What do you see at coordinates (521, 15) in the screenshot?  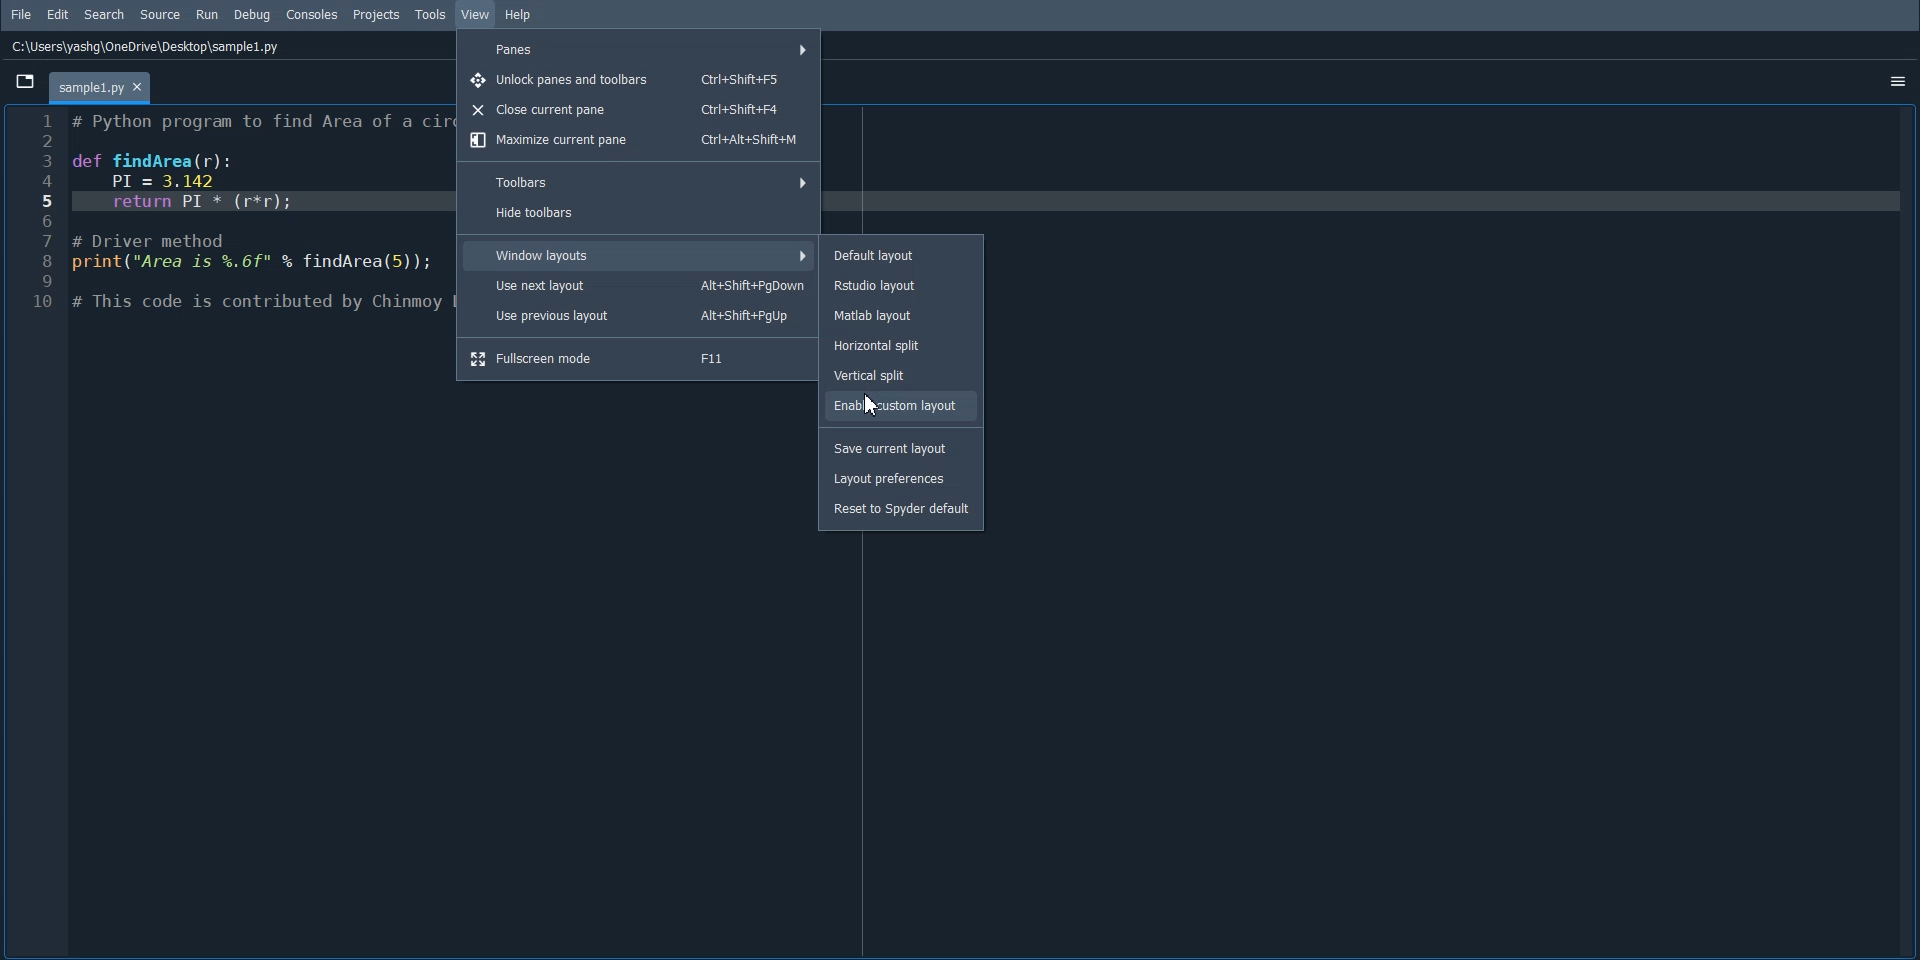 I see `Help` at bounding box center [521, 15].